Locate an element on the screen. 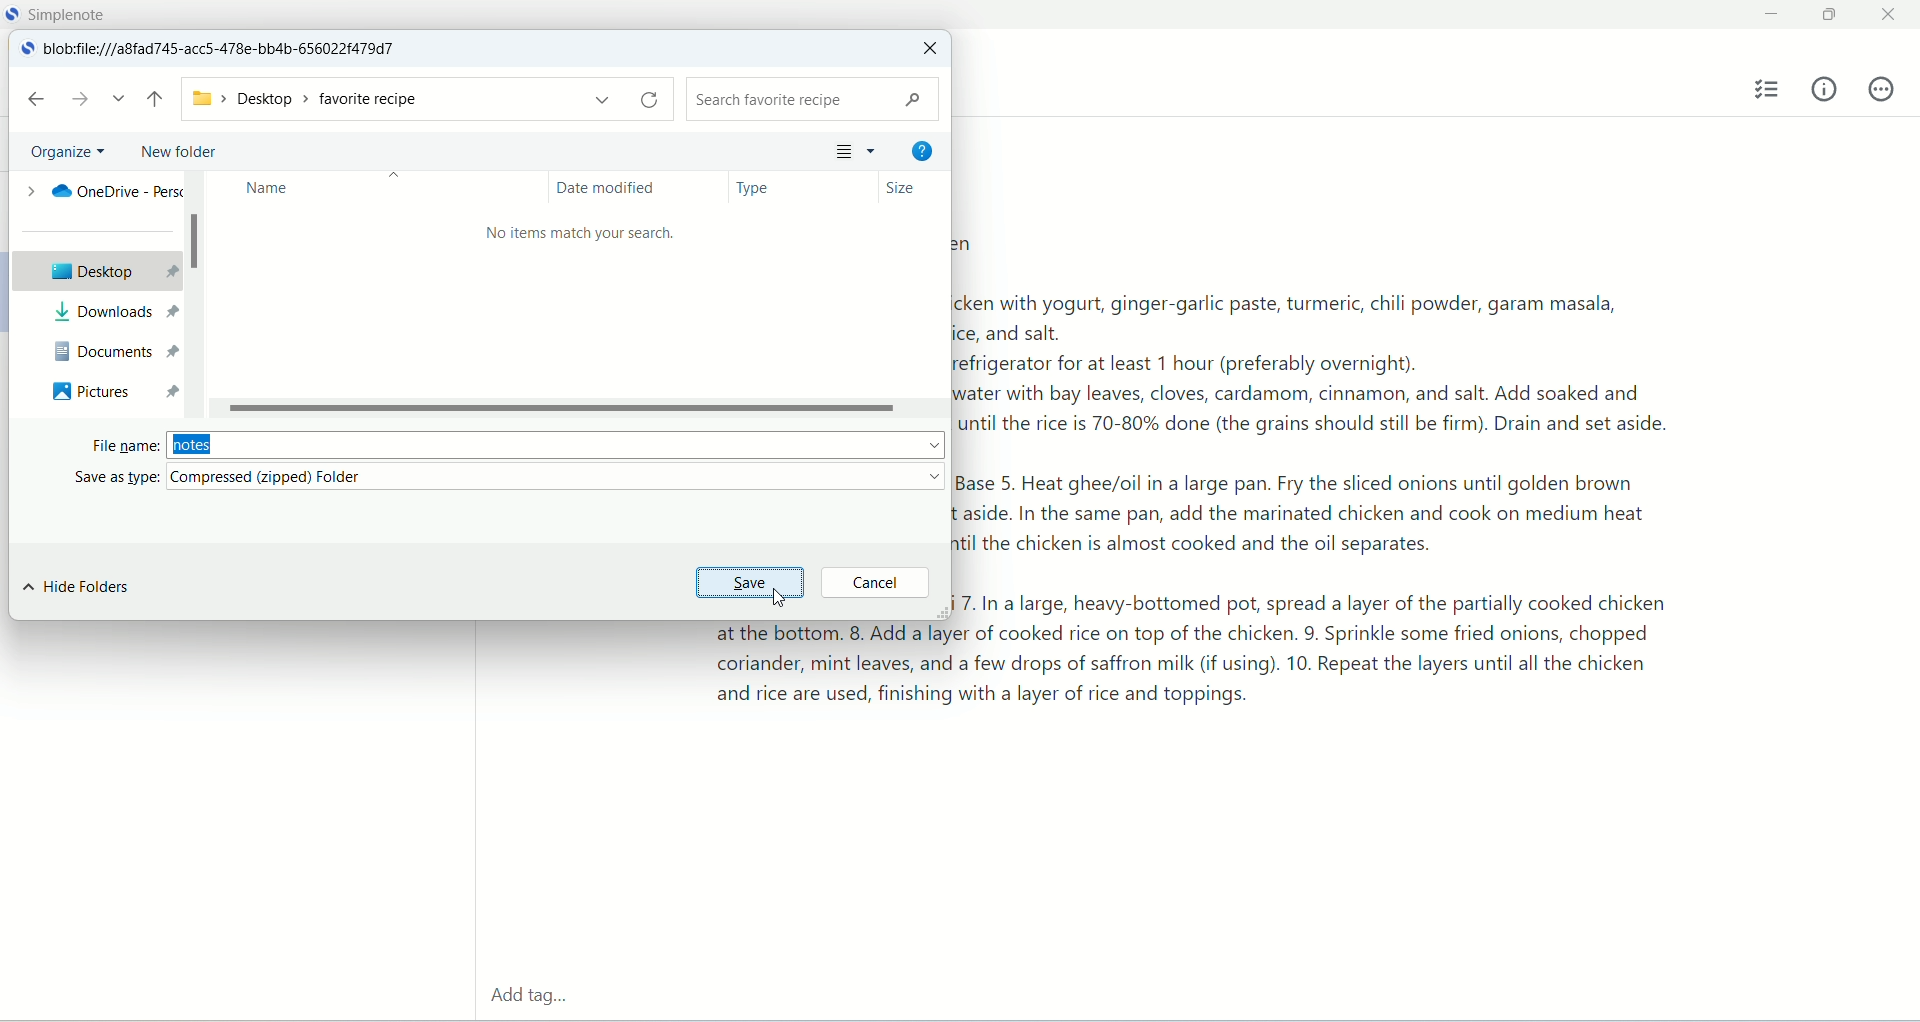 This screenshot has height=1022, width=1920. date modified is located at coordinates (627, 188).